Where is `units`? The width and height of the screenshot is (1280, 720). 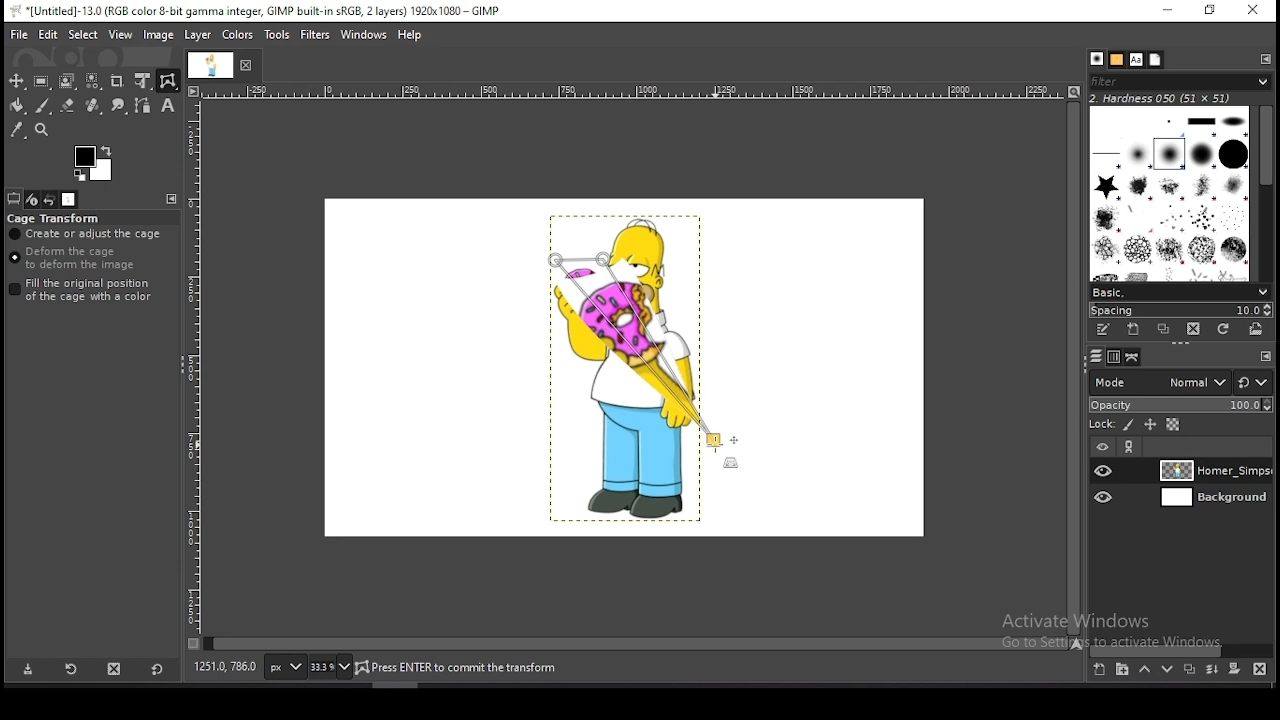
units is located at coordinates (283, 668).